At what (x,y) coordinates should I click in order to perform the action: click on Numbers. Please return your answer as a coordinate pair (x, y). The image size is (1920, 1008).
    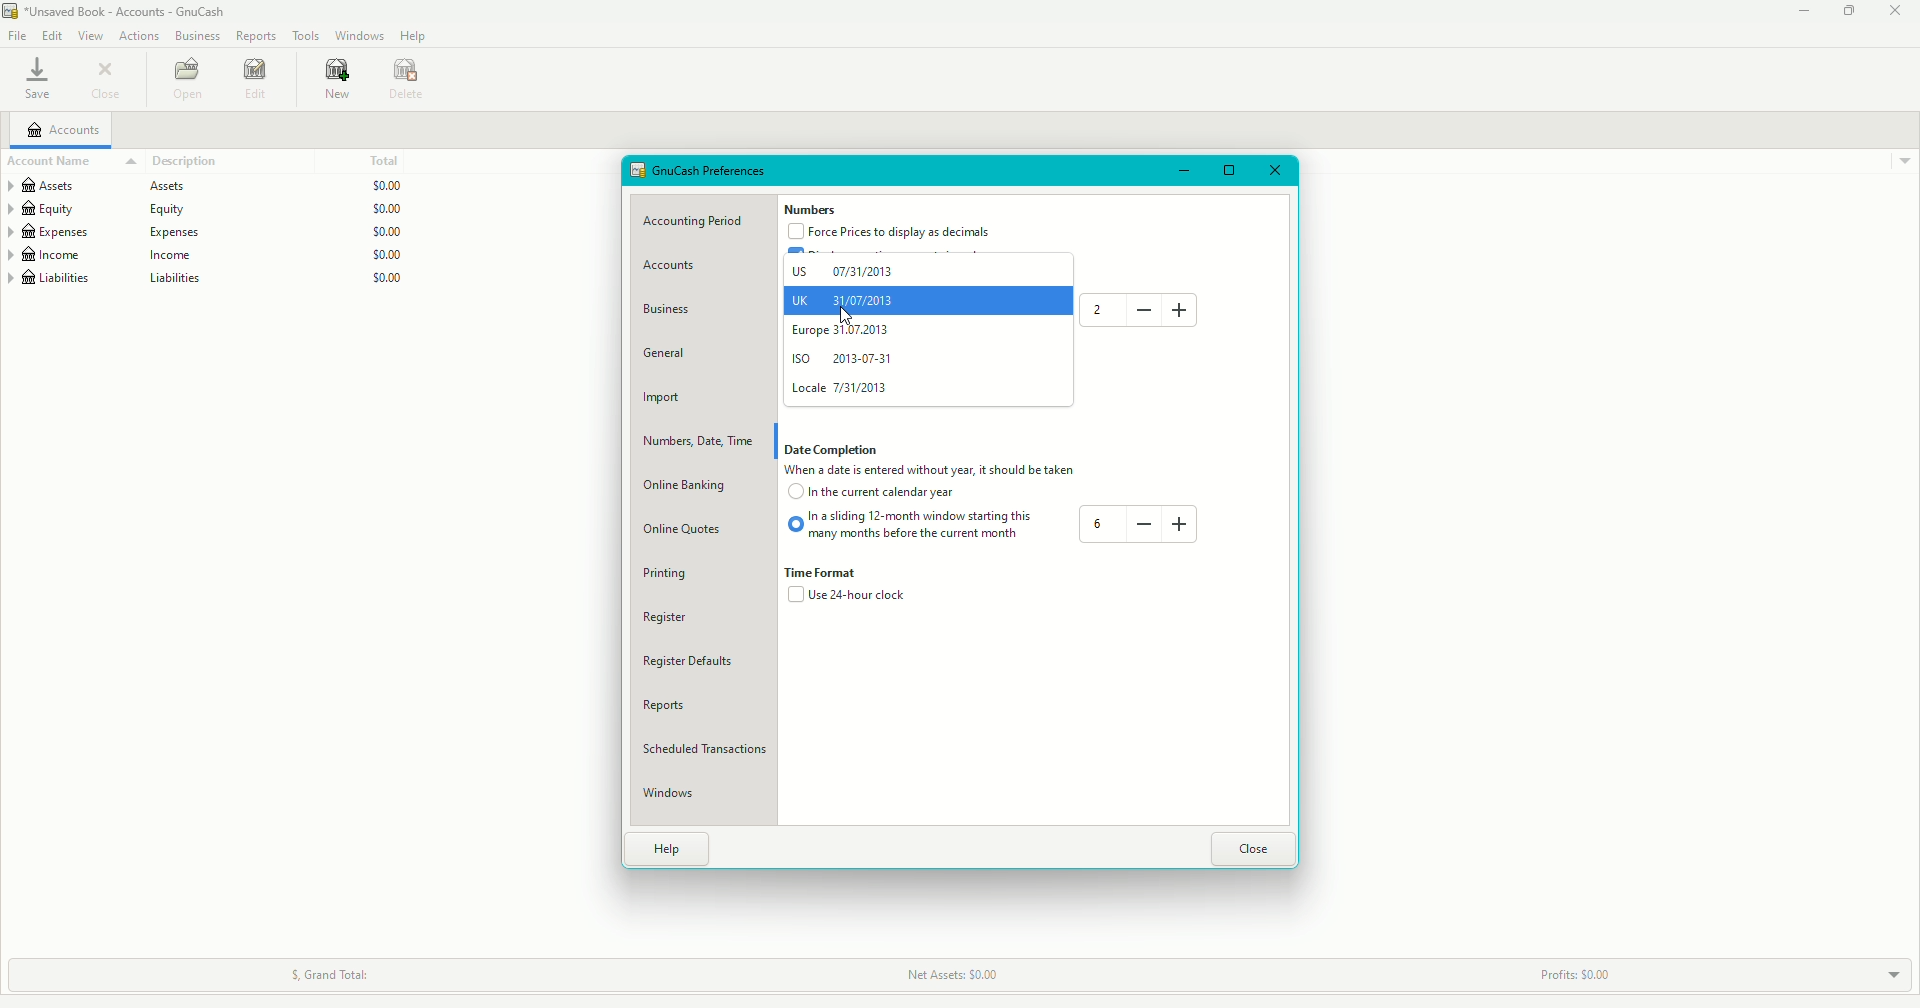
    Looking at the image, I should click on (810, 210).